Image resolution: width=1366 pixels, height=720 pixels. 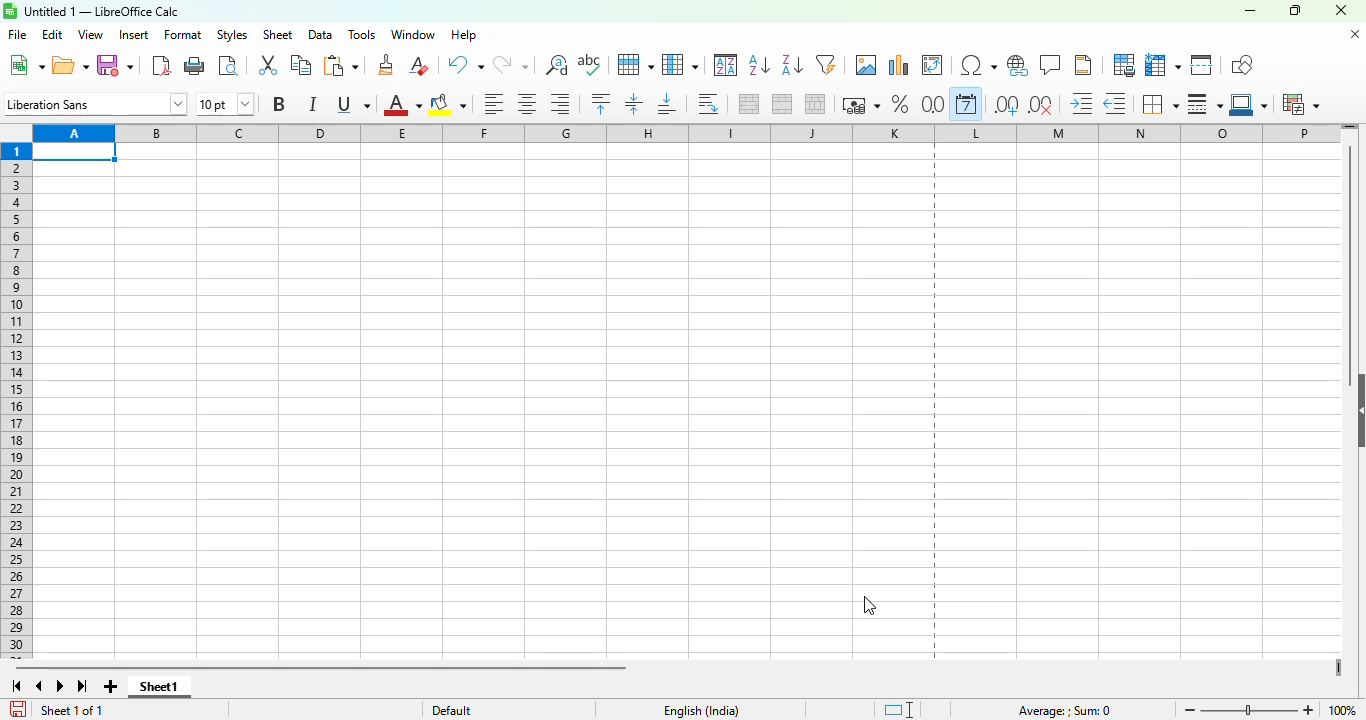 What do you see at coordinates (826, 65) in the screenshot?
I see `autoFilter` at bounding box center [826, 65].